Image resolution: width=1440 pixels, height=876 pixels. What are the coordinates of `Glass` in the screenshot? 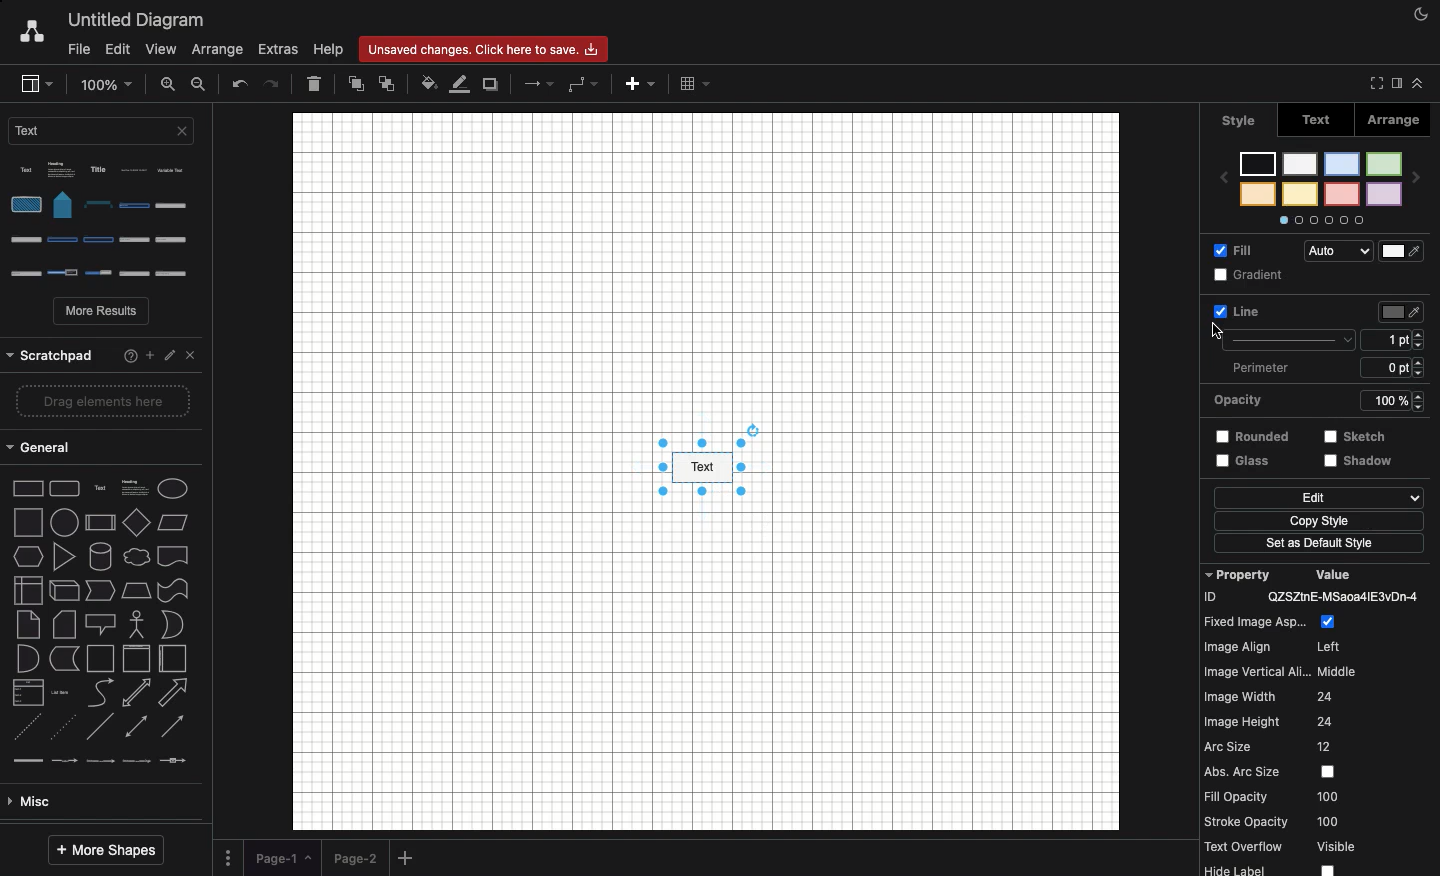 It's located at (1244, 439).